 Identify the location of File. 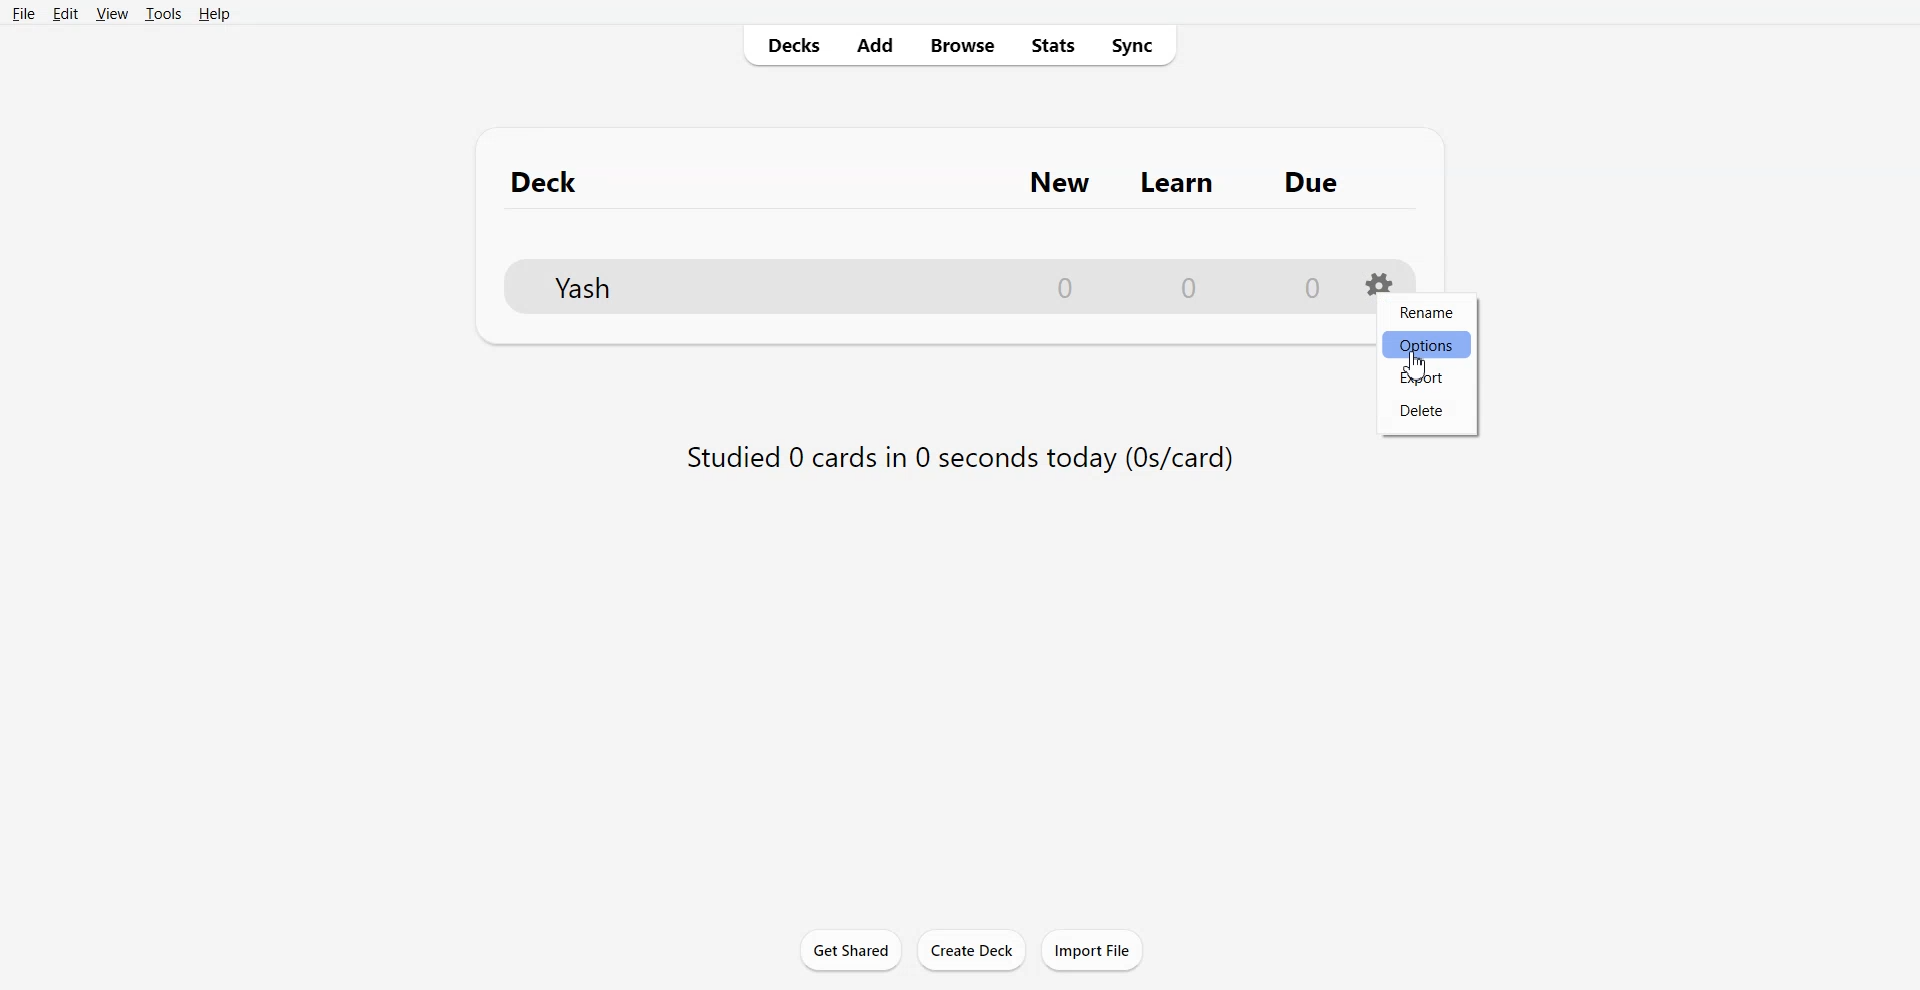
(24, 13).